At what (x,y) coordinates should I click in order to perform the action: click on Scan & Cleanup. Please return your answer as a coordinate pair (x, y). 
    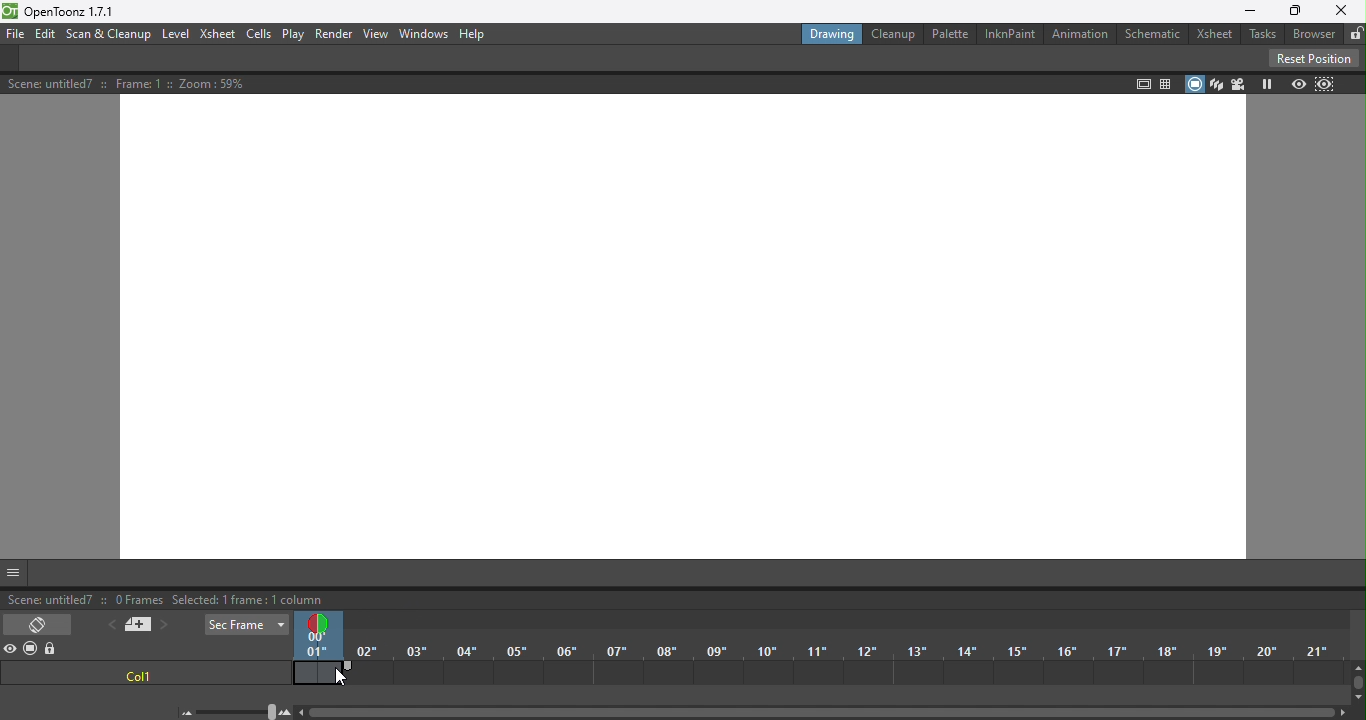
    Looking at the image, I should click on (110, 35).